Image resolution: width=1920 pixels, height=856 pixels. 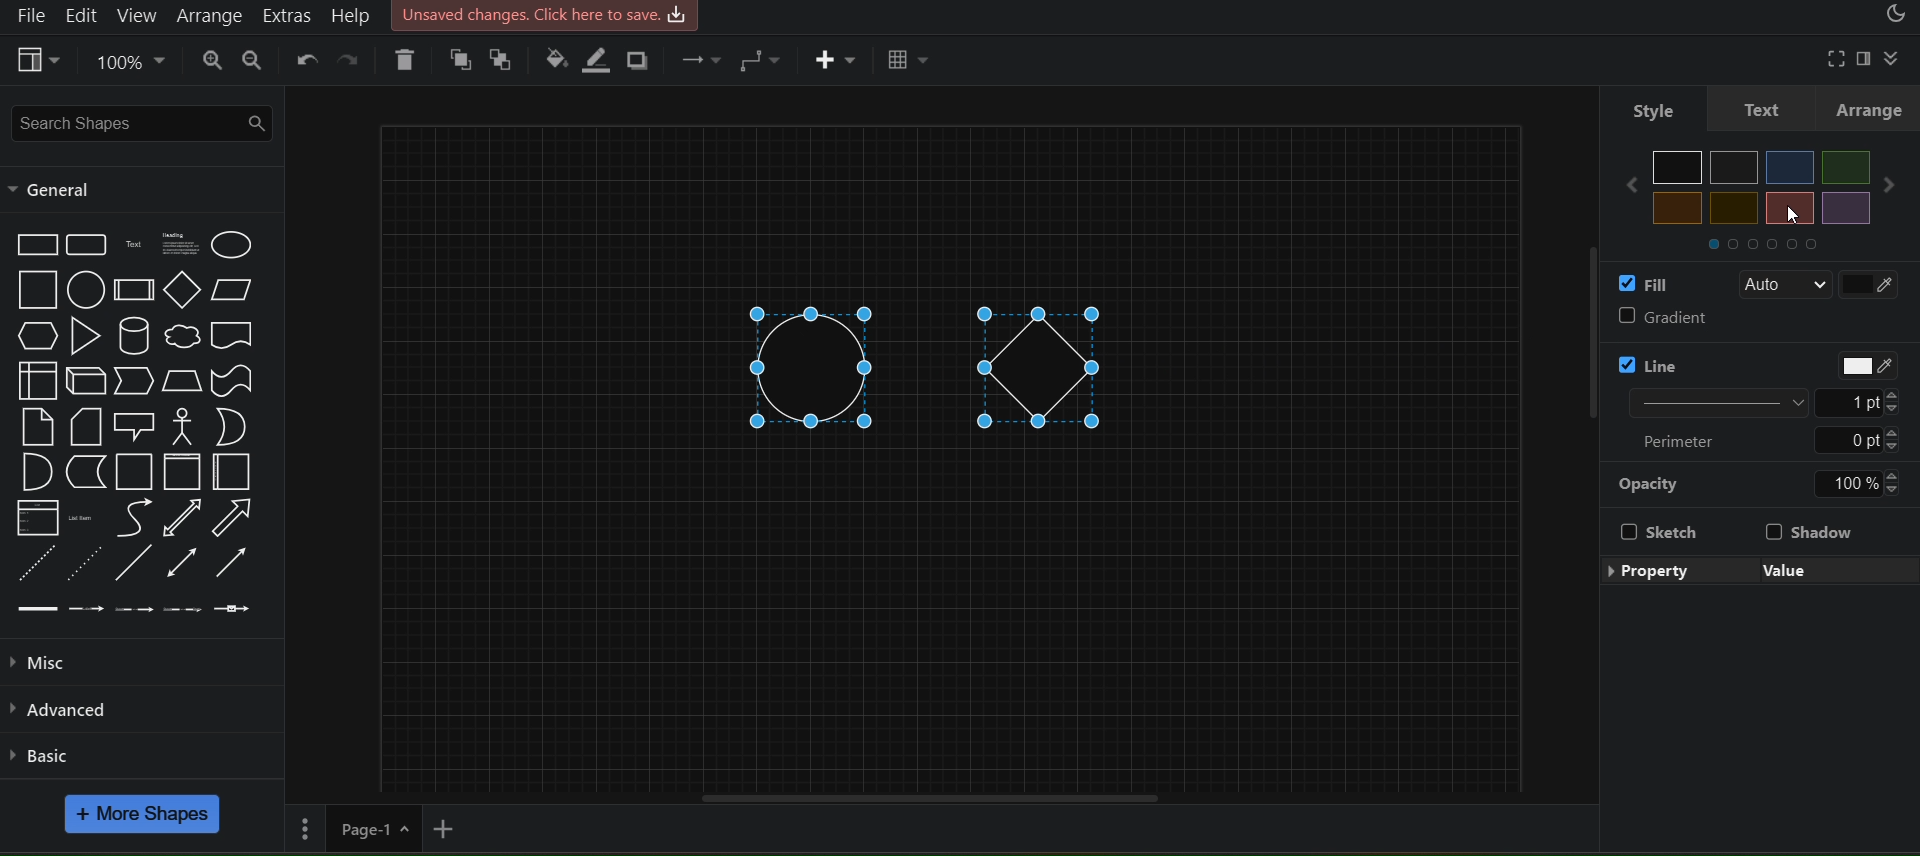 I want to click on Container, so click(x=134, y=472).